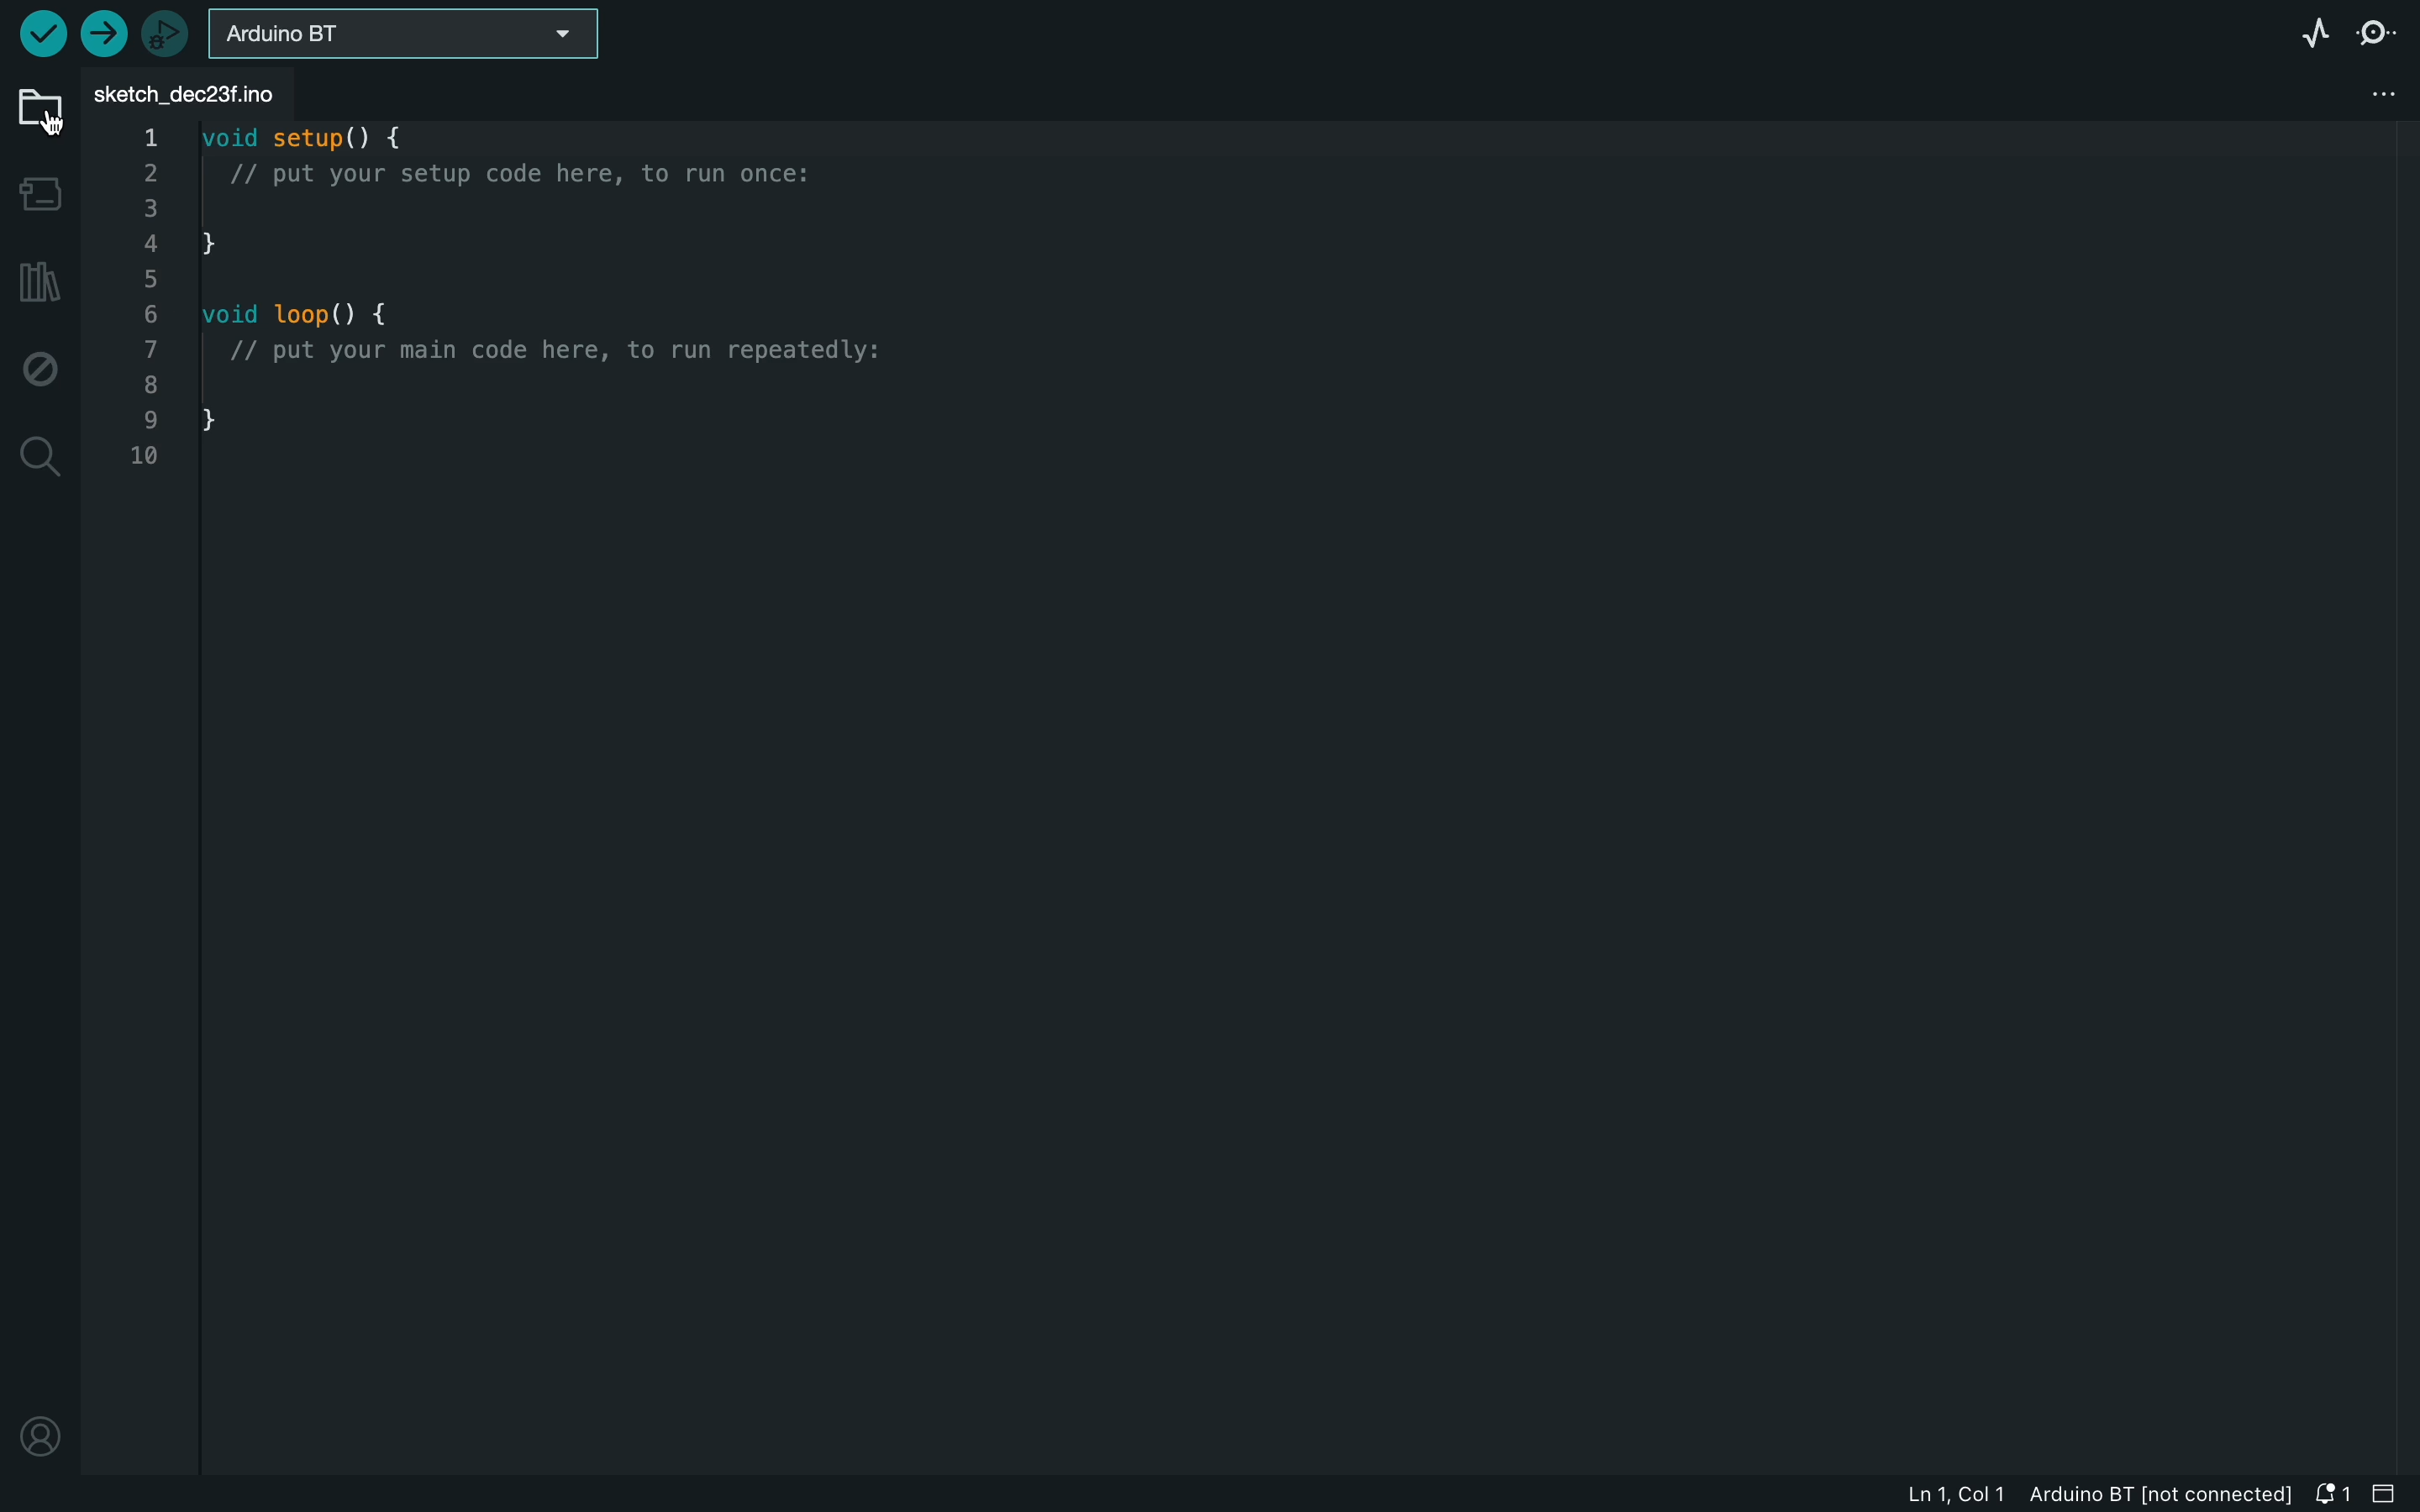 This screenshot has width=2420, height=1512. What do you see at coordinates (106, 33) in the screenshot?
I see `upload` at bounding box center [106, 33].